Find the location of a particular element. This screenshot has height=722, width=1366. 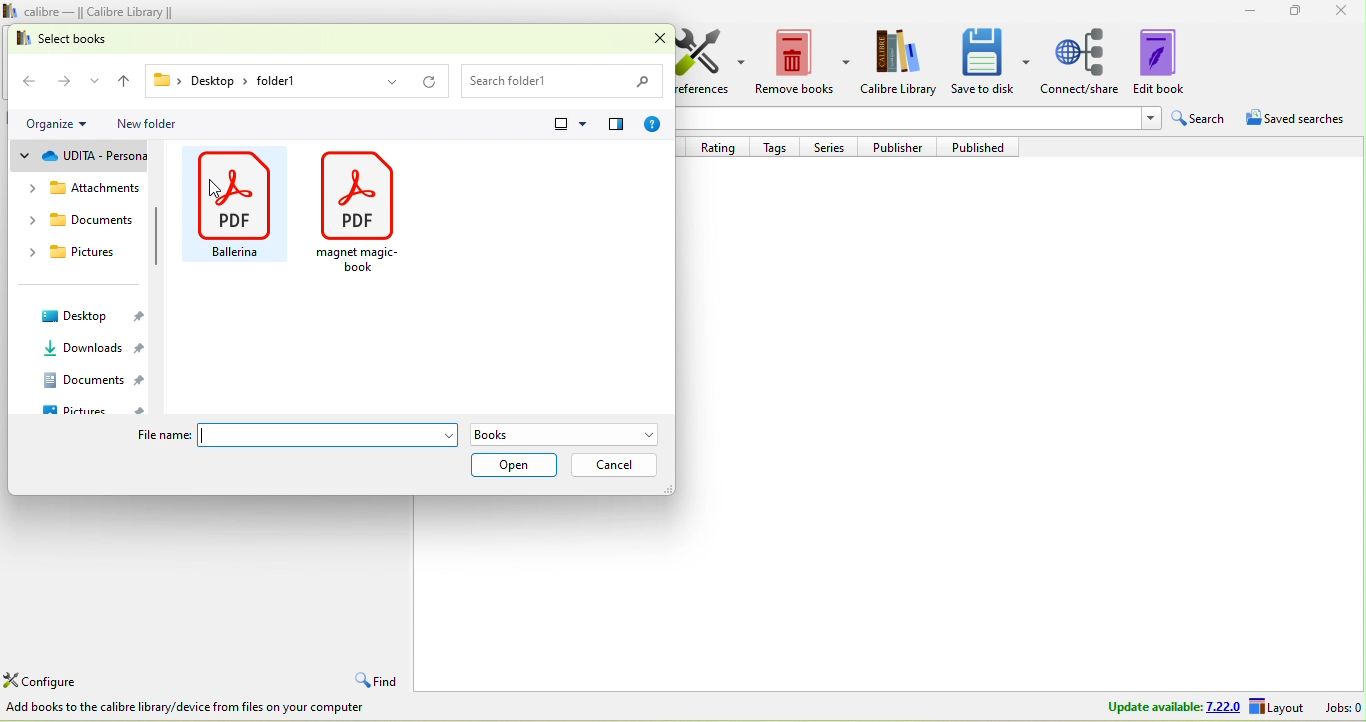

add books to the calibre library /device from files on your computer is located at coordinates (192, 707).